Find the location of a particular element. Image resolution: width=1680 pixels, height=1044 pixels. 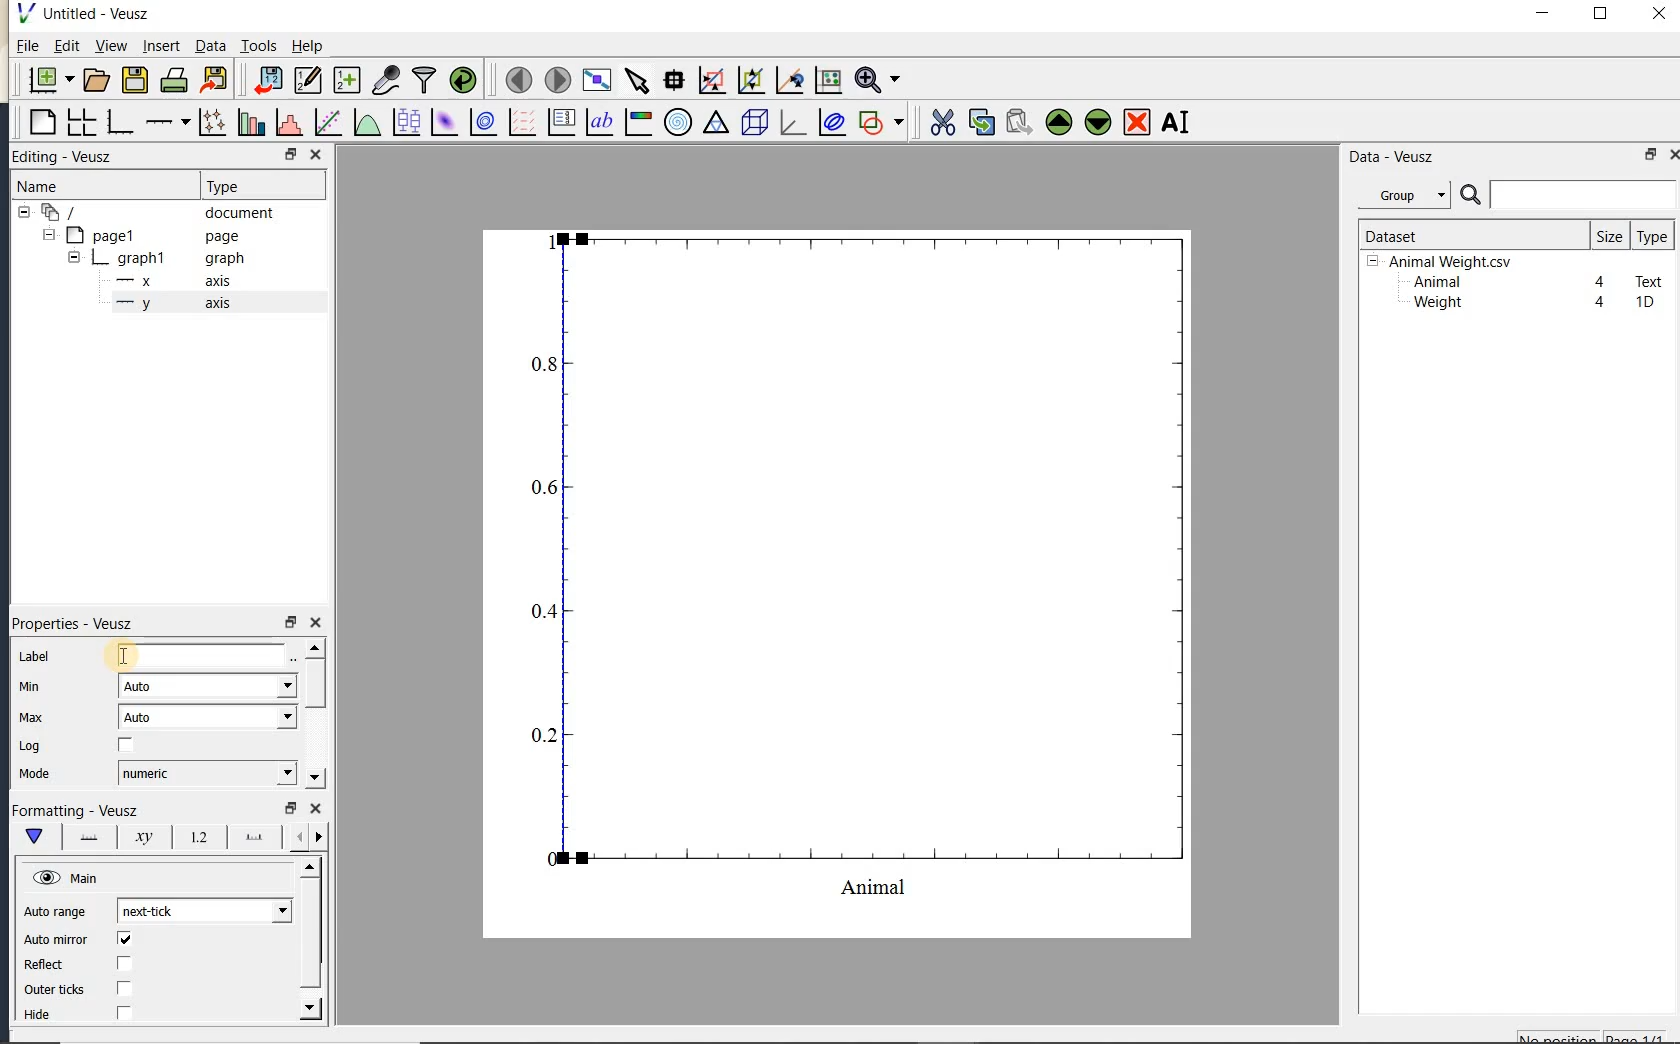

plot bar charts is located at coordinates (251, 122).